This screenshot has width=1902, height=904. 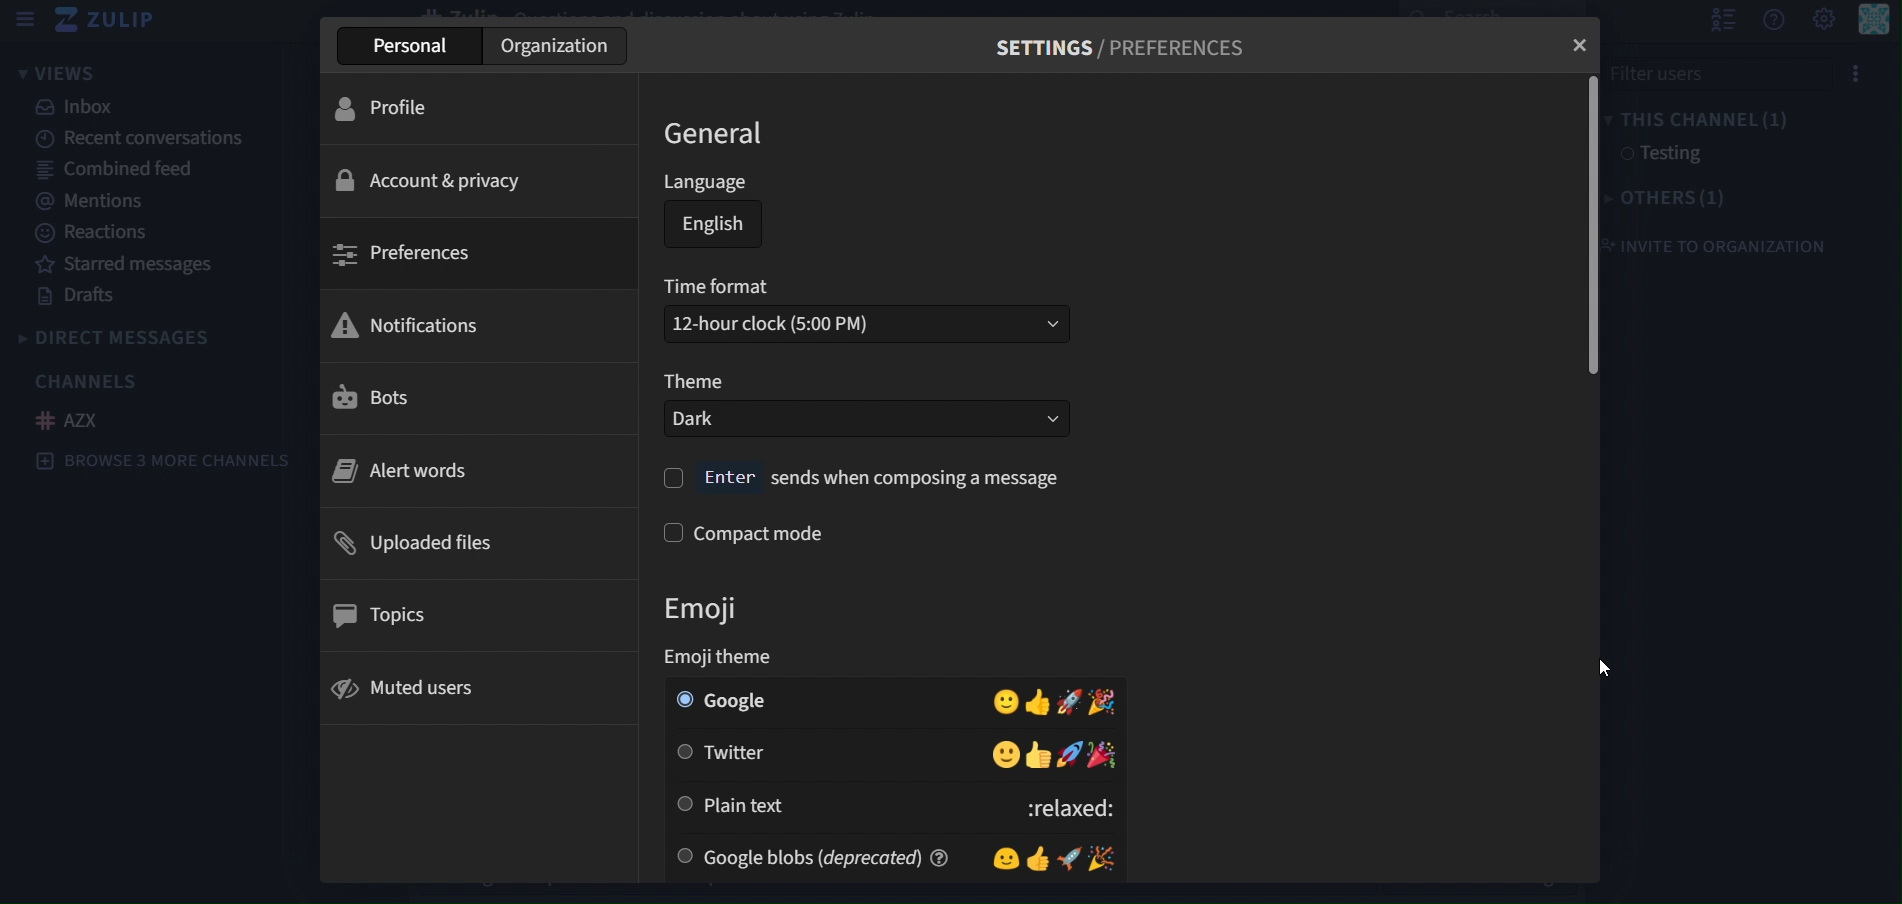 I want to click on AZX, so click(x=67, y=419).